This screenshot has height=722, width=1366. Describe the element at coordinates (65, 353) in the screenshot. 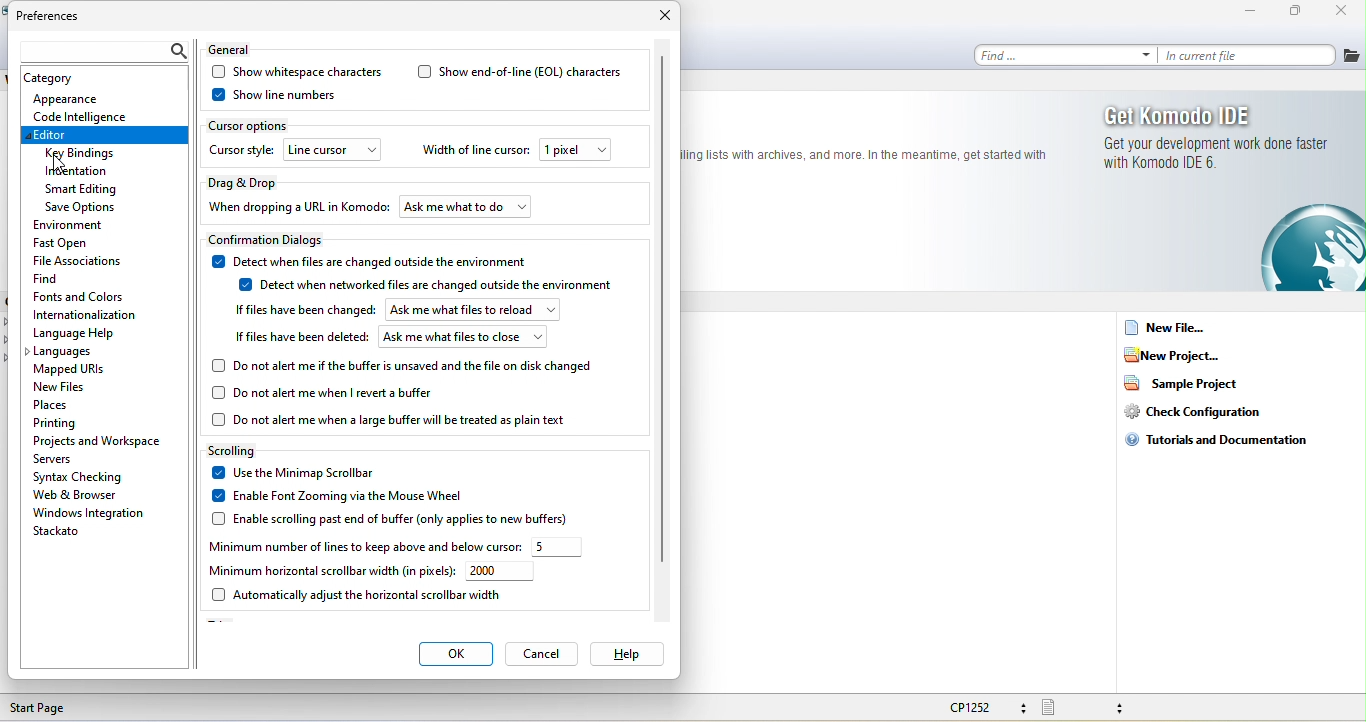

I see `languages` at that location.